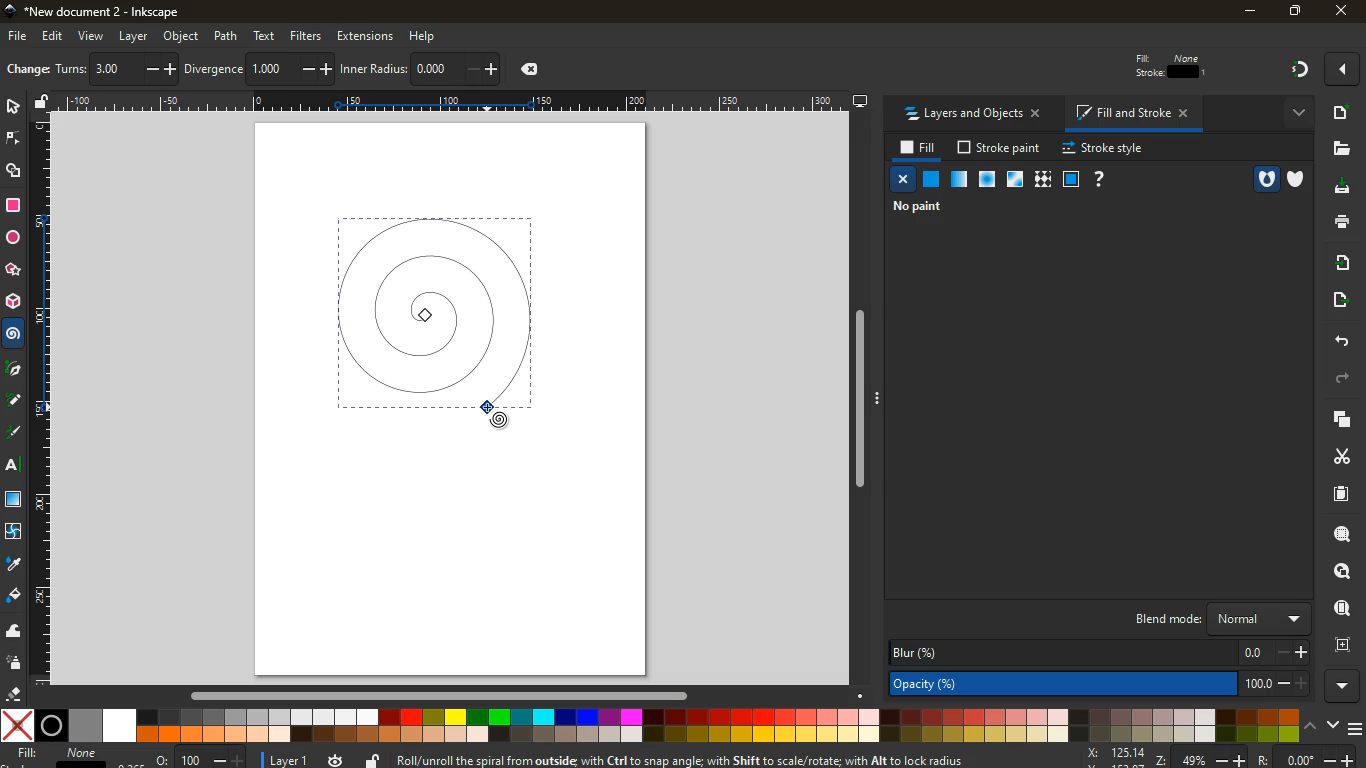  Describe the element at coordinates (14, 532) in the screenshot. I see `twist` at that location.